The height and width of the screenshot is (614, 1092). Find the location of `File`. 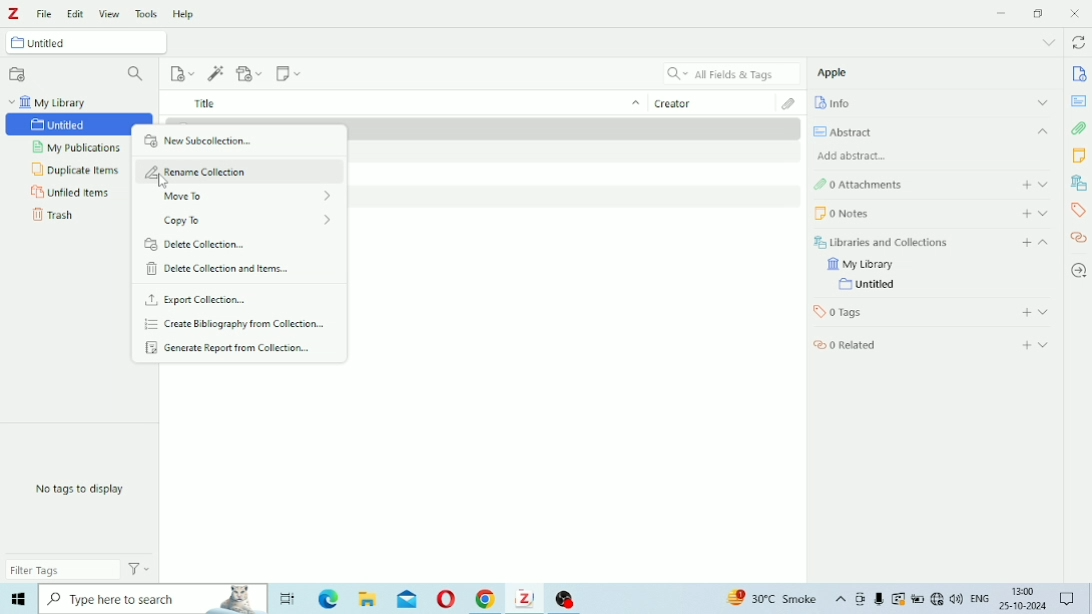

File is located at coordinates (44, 14).